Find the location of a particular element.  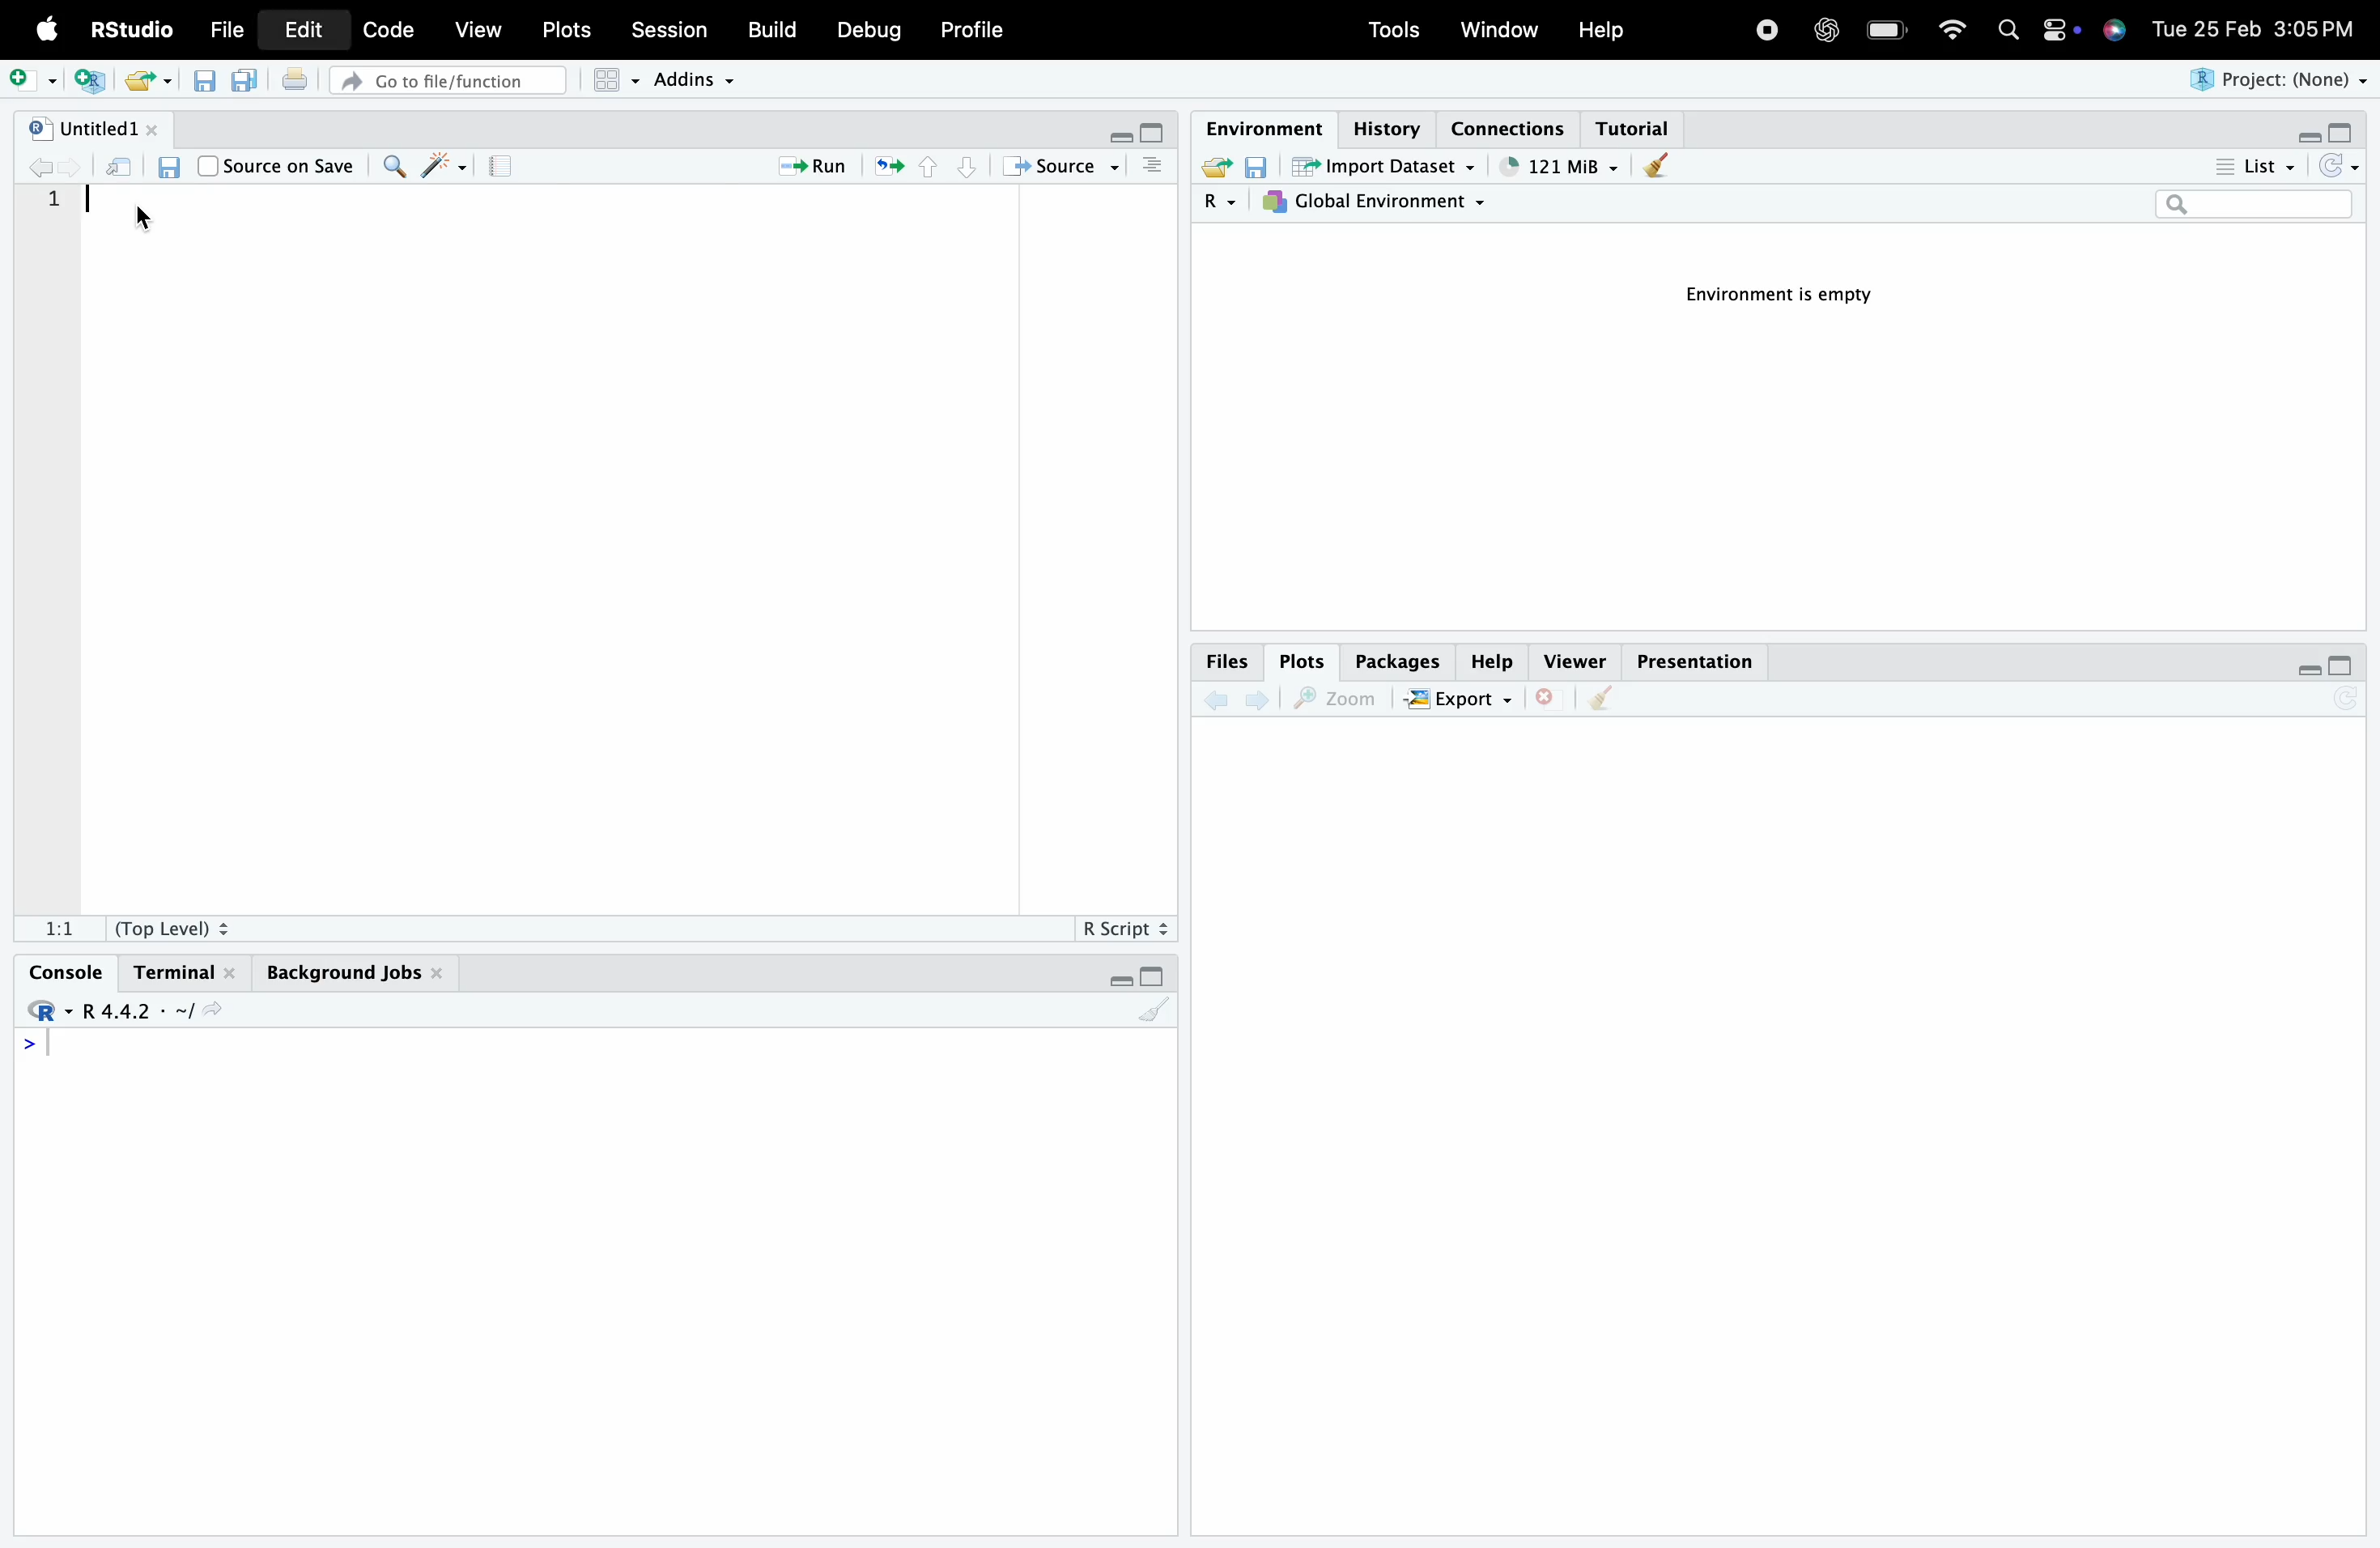

Recording is located at coordinates (1766, 32).